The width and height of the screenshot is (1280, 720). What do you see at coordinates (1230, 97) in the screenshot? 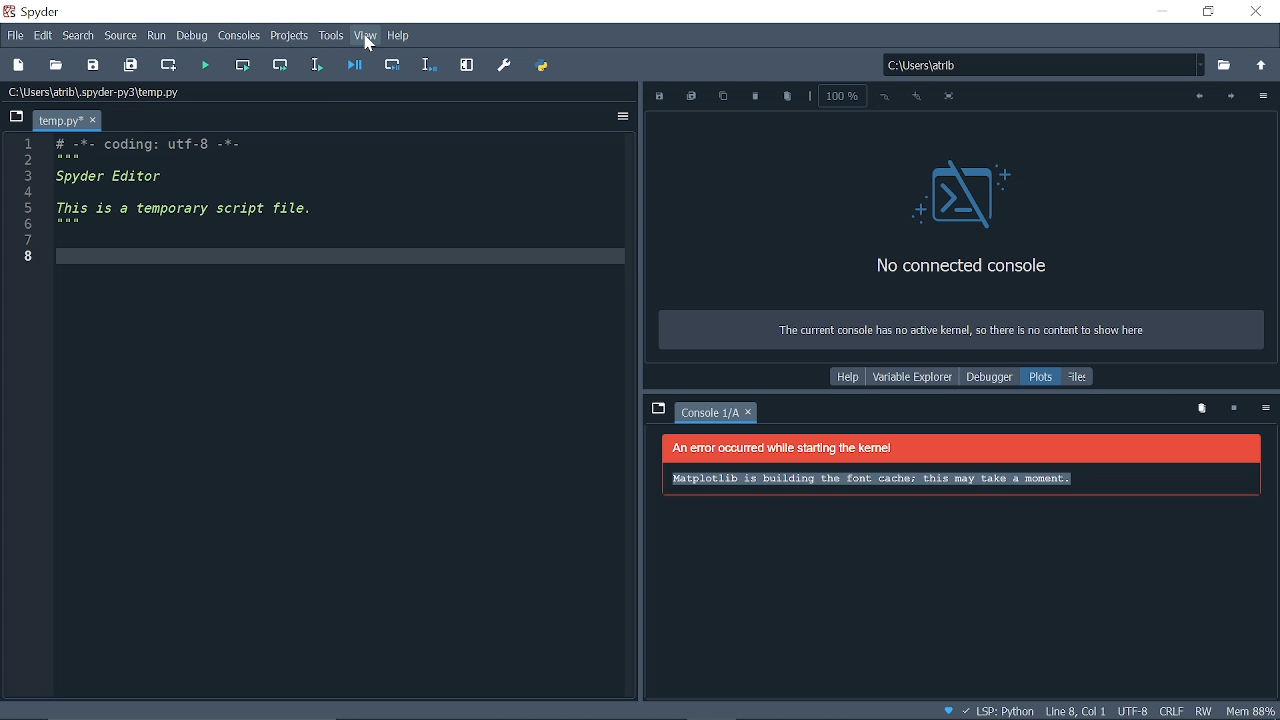
I see `Next plot` at bounding box center [1230, 97].